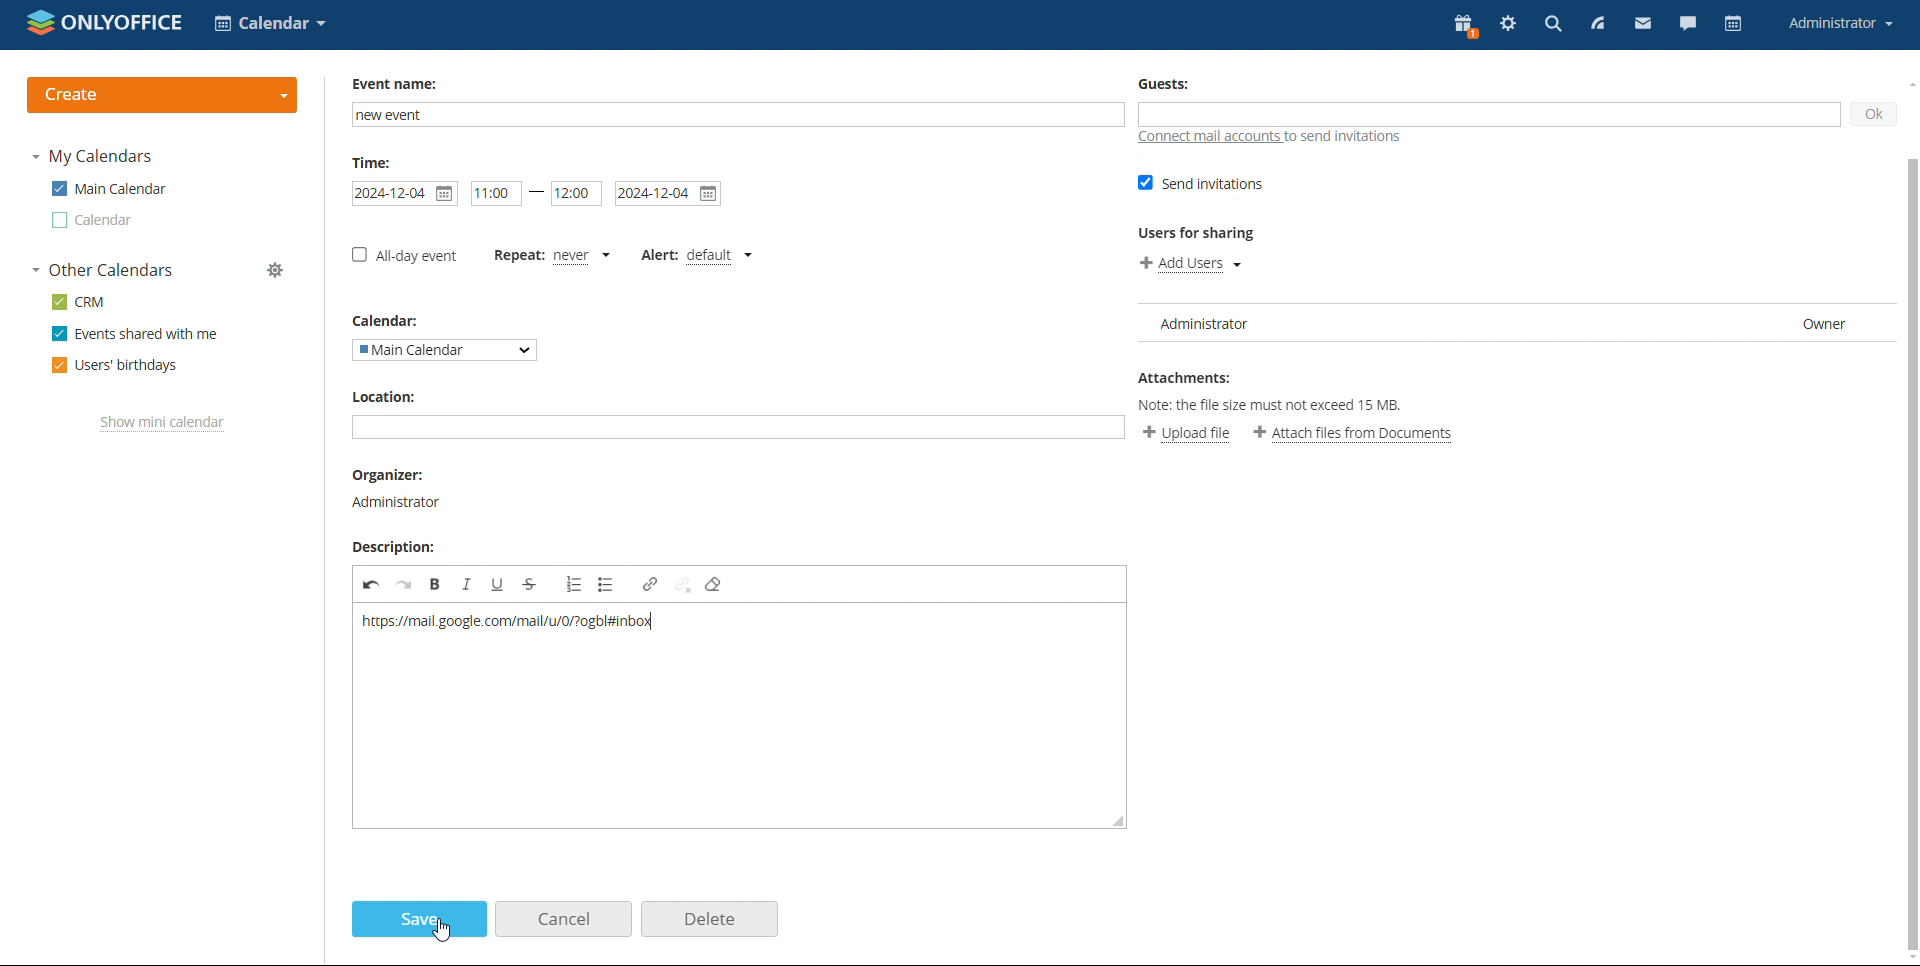  What do you see at coordinates (1184, 434) in the screenshot?
I see `upload file` at bounding box center [1184, 434].